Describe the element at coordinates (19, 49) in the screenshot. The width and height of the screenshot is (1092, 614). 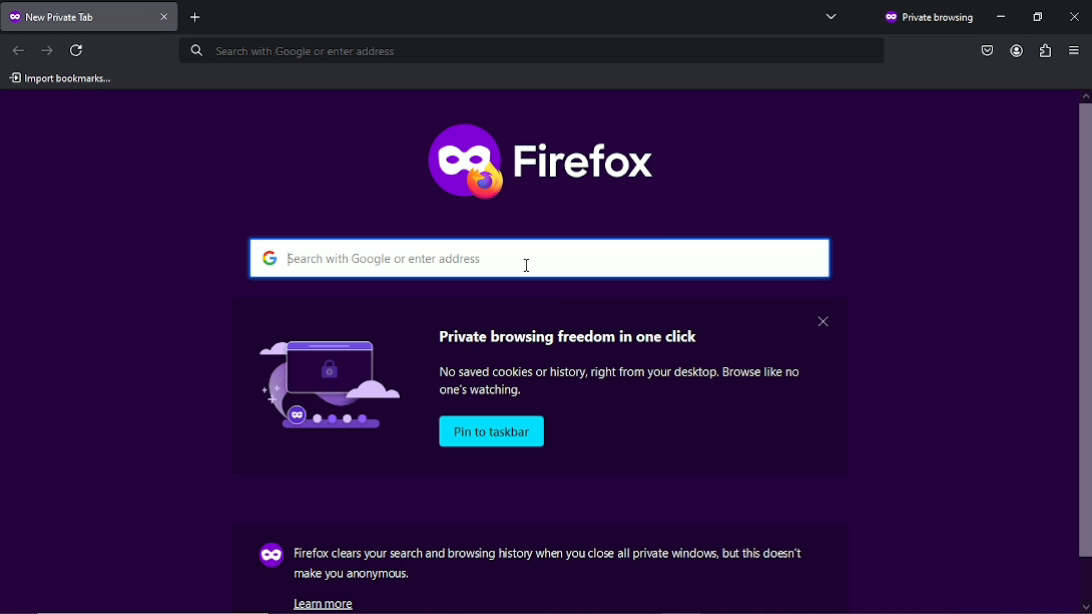
I see `go back` at that location.